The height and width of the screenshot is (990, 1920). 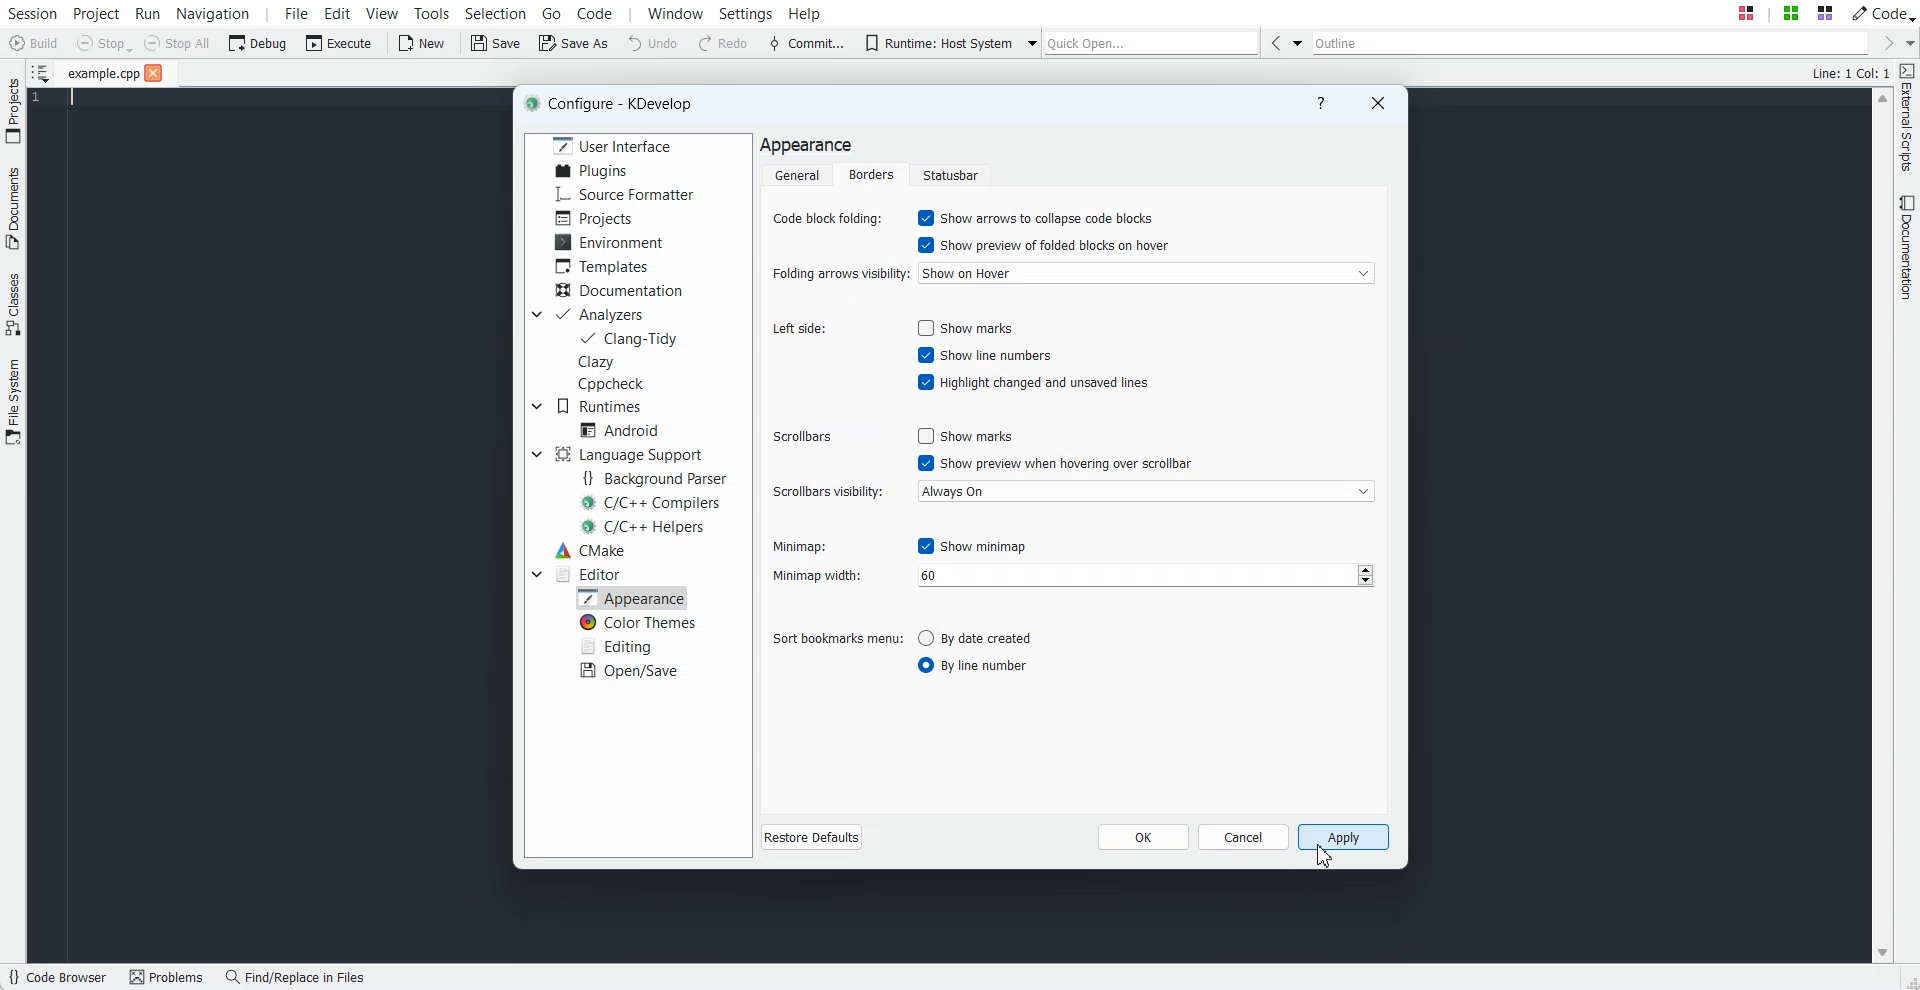 What do you see at coordinates (536, 405) in the screenshot?
I see `Drop down box` at bounding box center [536, 405].